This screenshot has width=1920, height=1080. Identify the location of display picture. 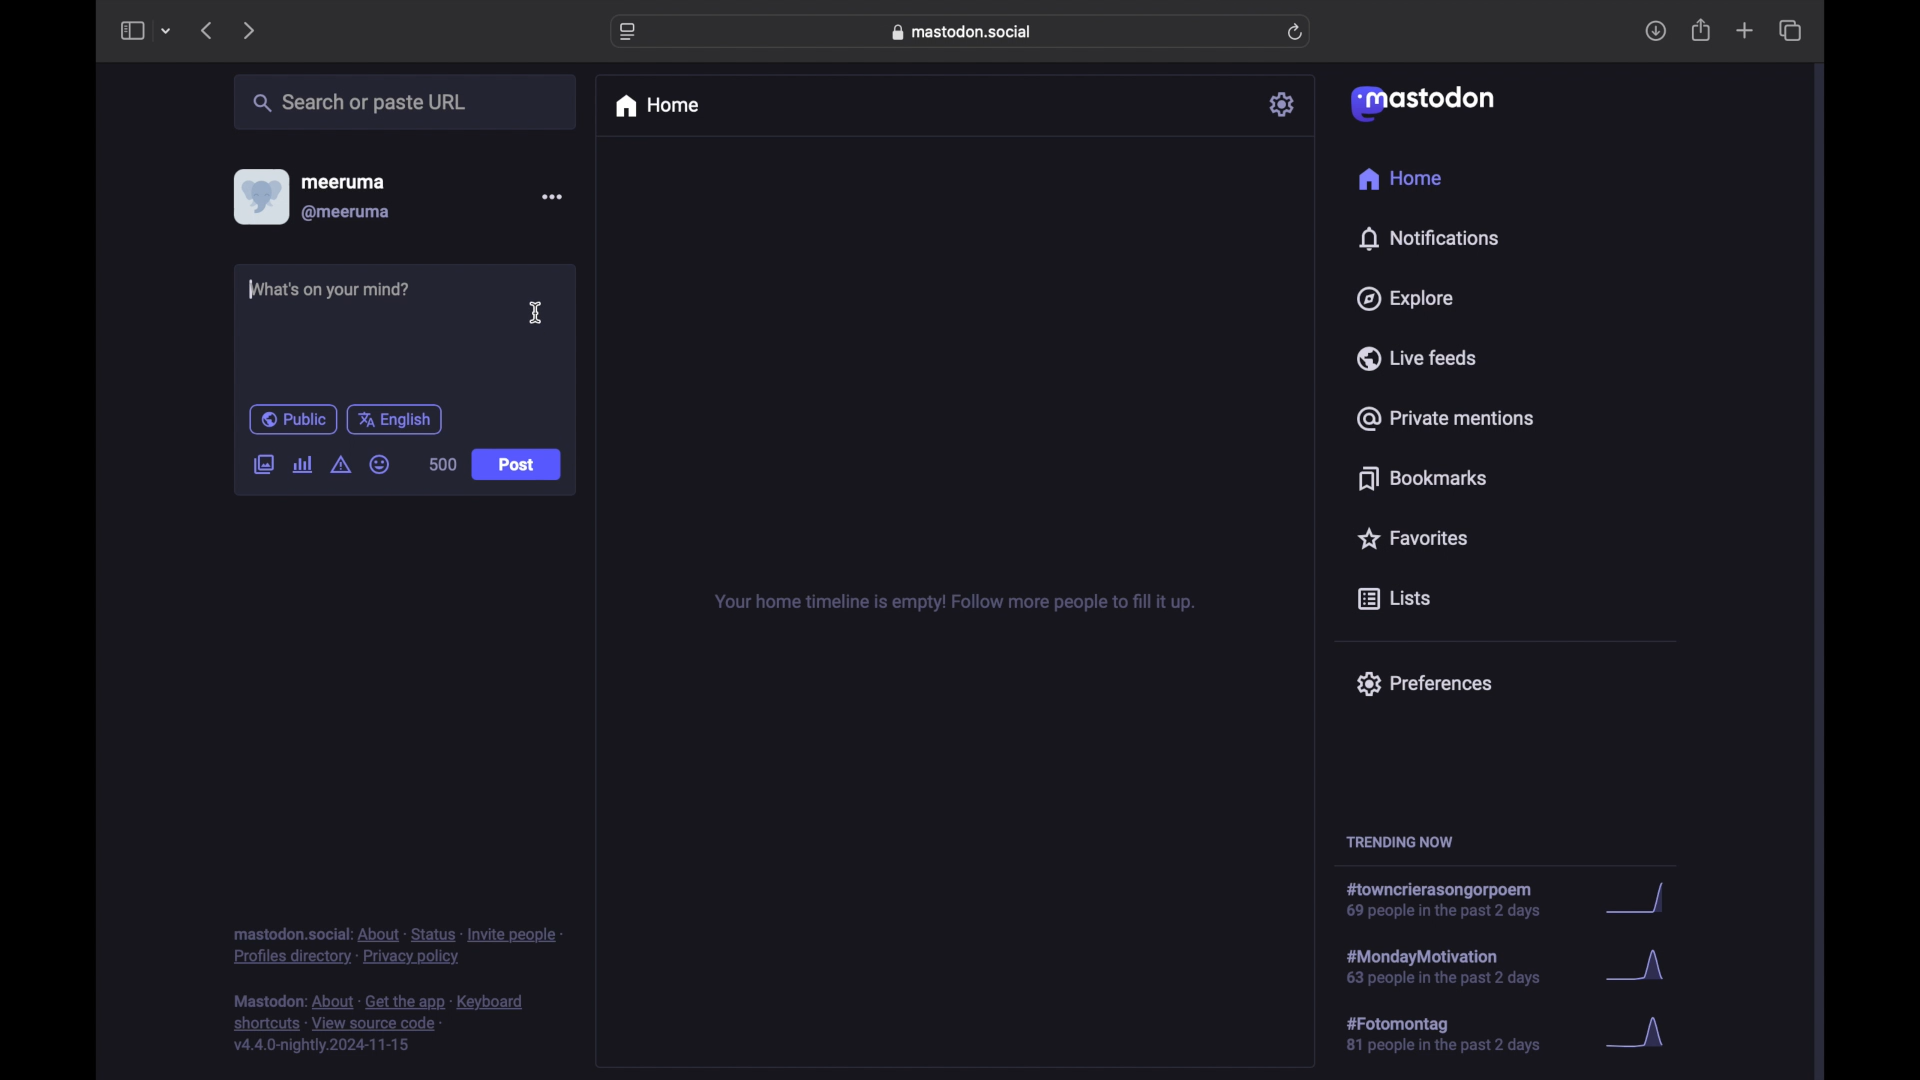
(259, 196).